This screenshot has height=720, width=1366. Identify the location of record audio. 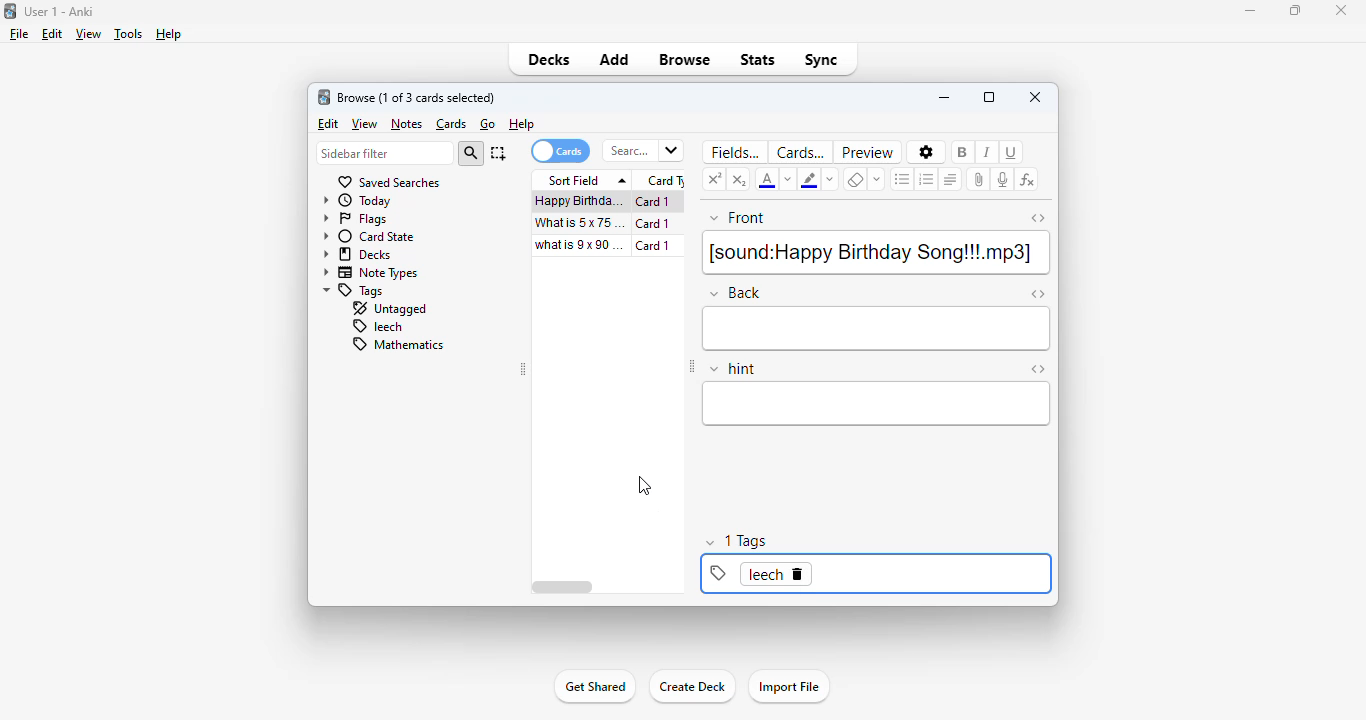
(1003, 179).